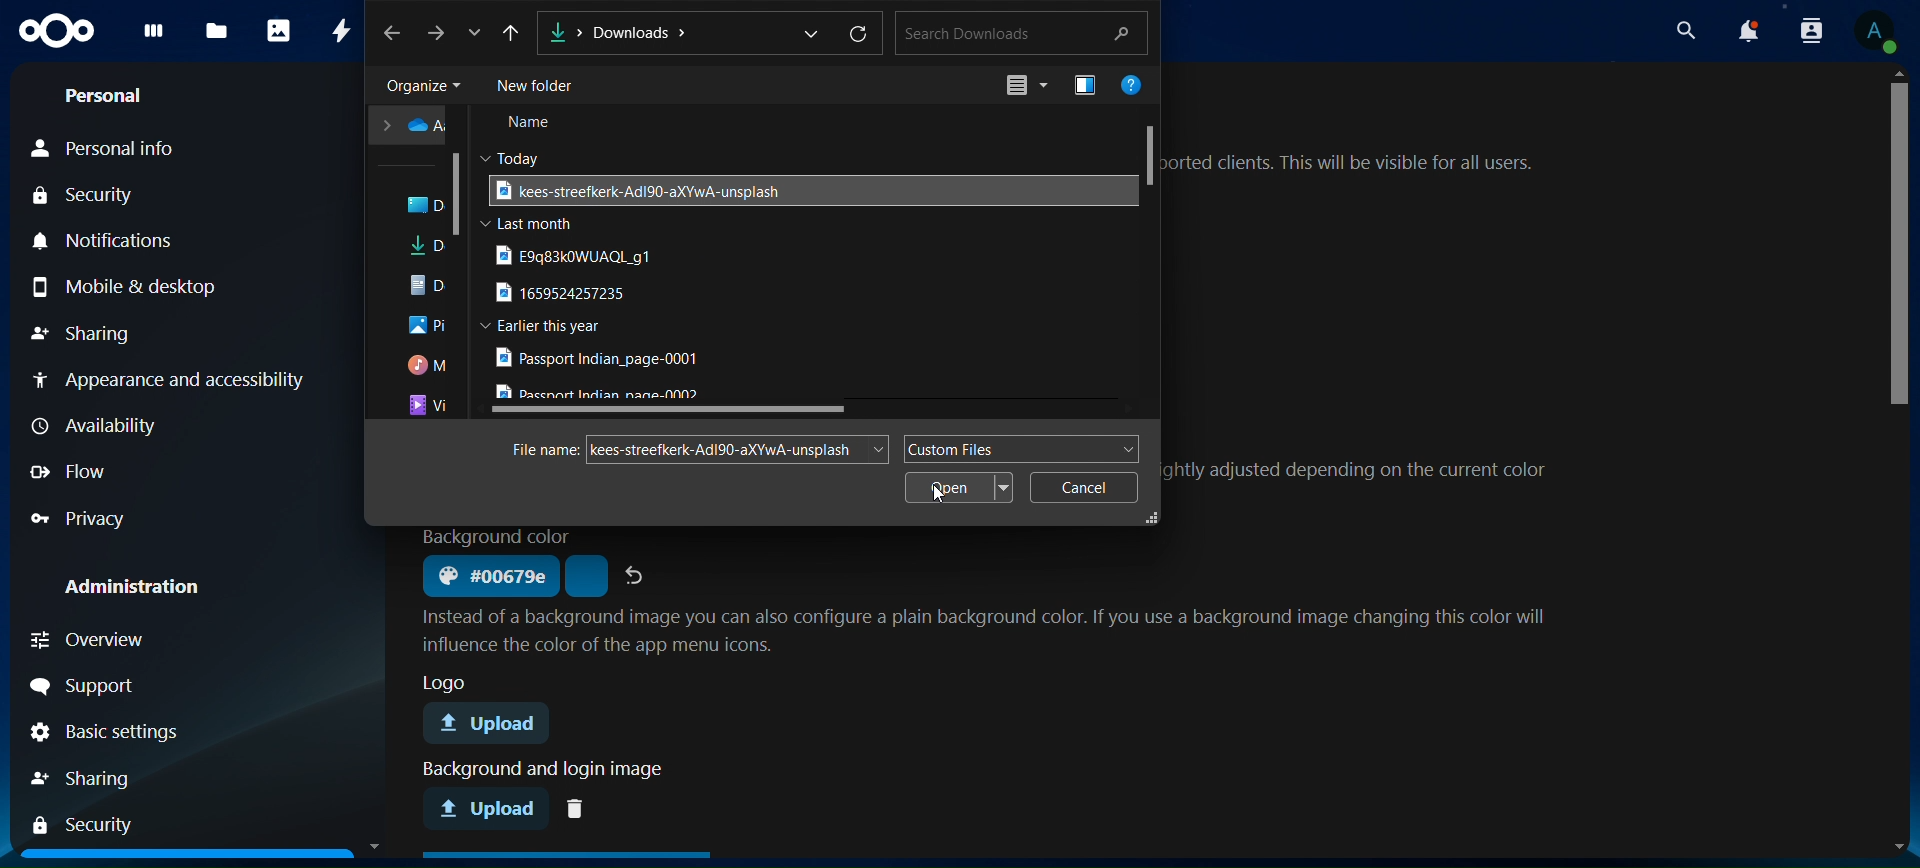  What do you see at coordinates (113, 97) in the screenshot?
I see `personal` at bounding box center [113, 97].